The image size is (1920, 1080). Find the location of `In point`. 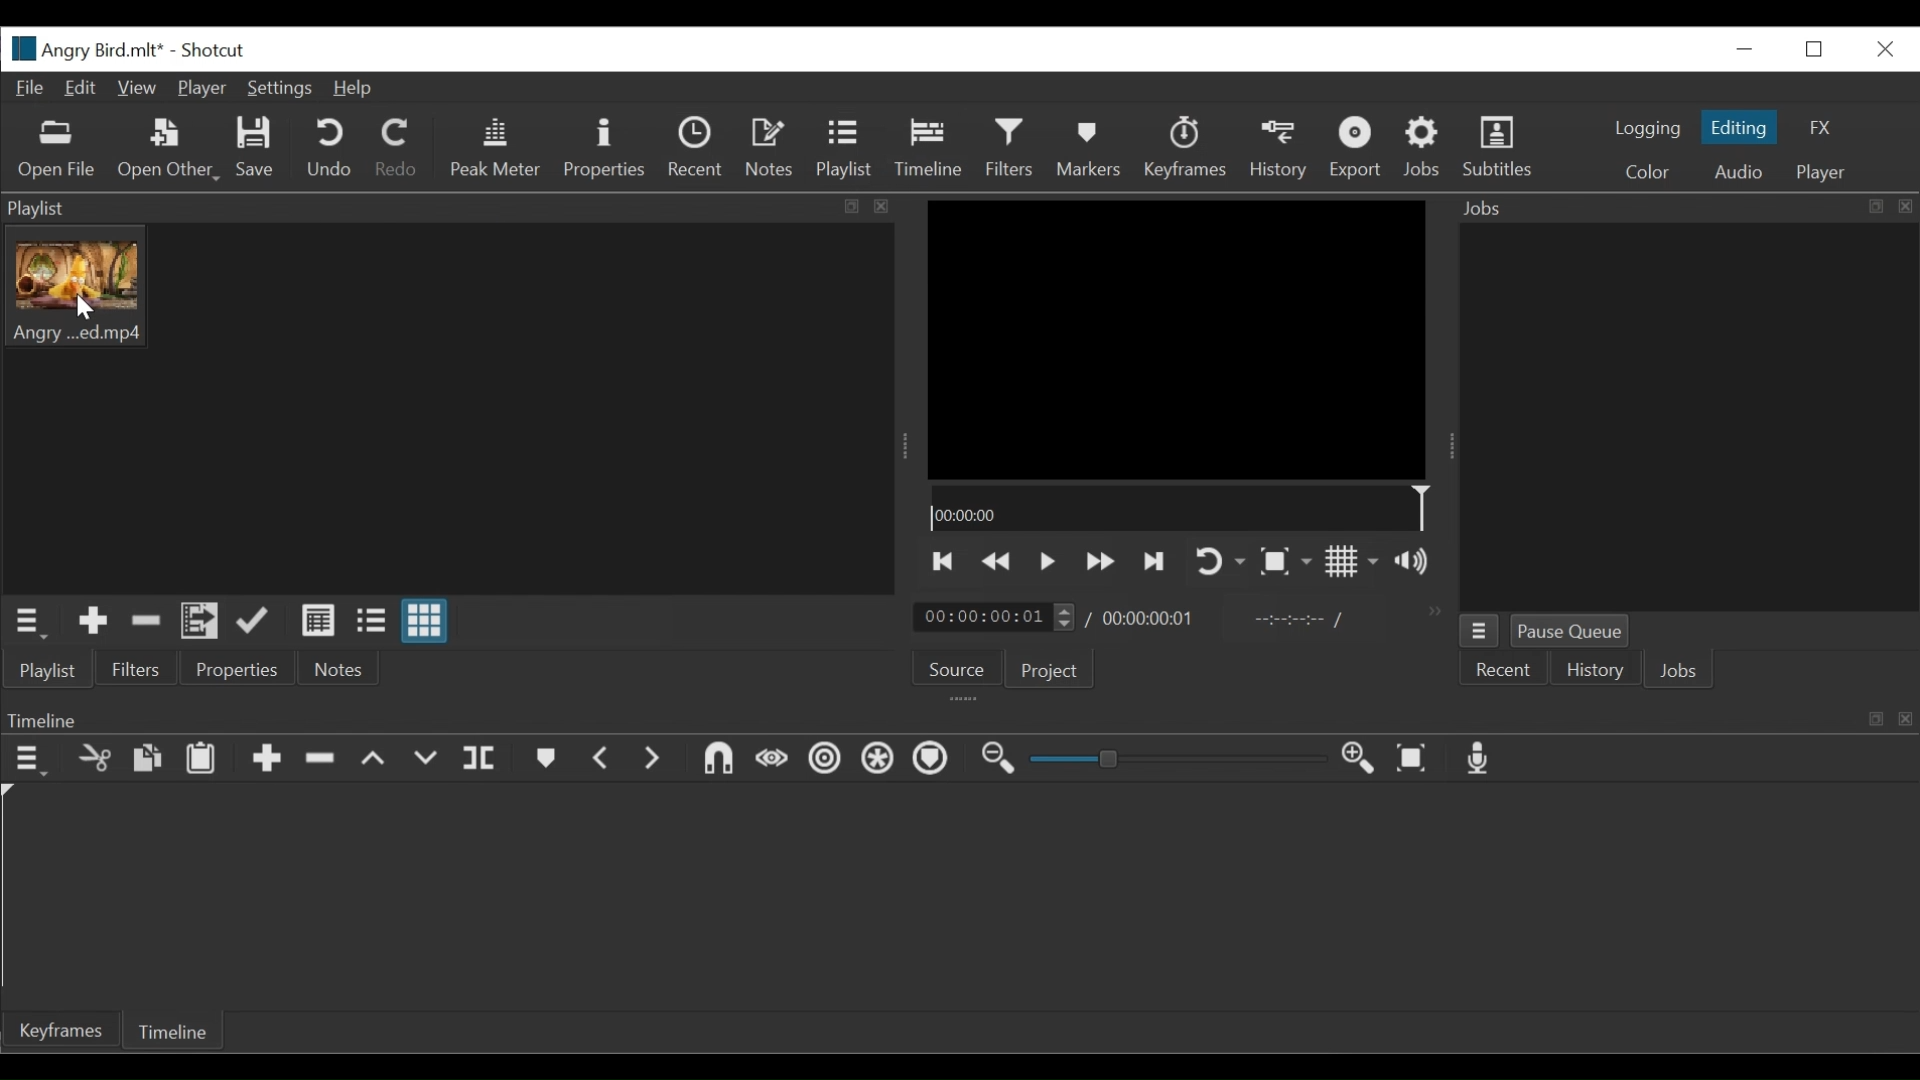

In point is located at coordinates (1298, 619).